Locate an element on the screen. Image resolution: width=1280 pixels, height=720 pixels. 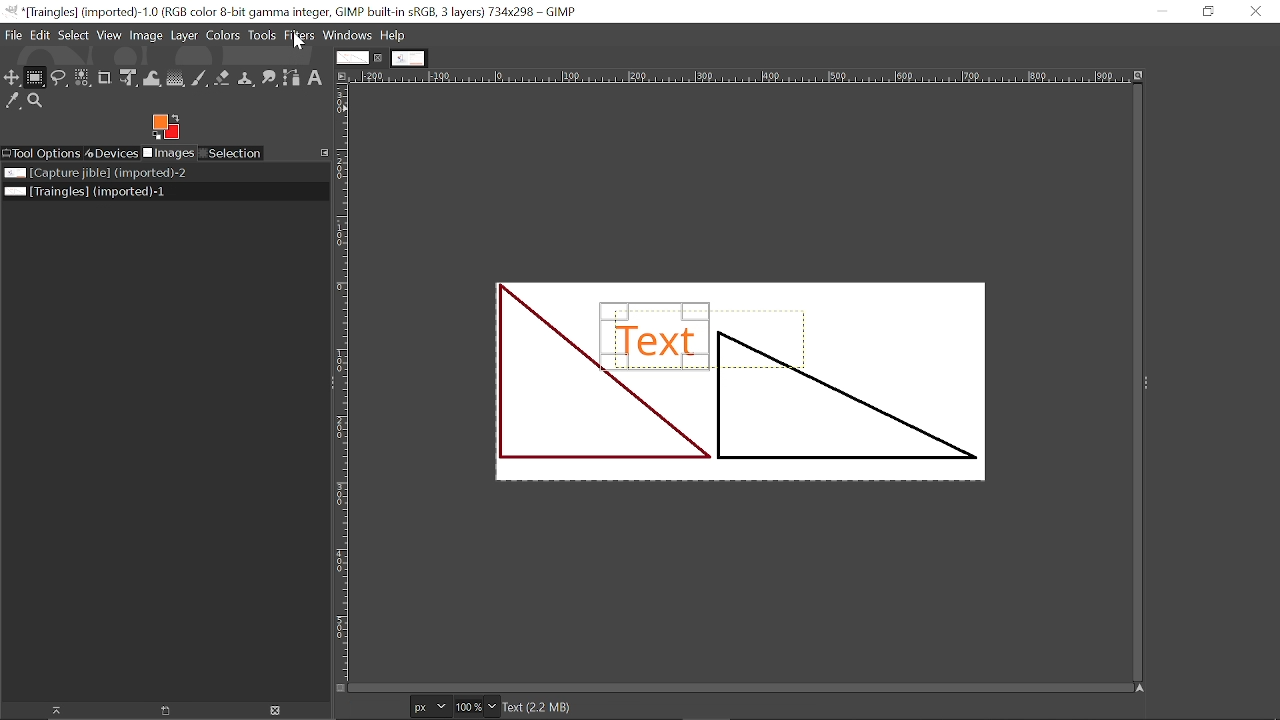
Path tool is located at coordinates (292, 79).